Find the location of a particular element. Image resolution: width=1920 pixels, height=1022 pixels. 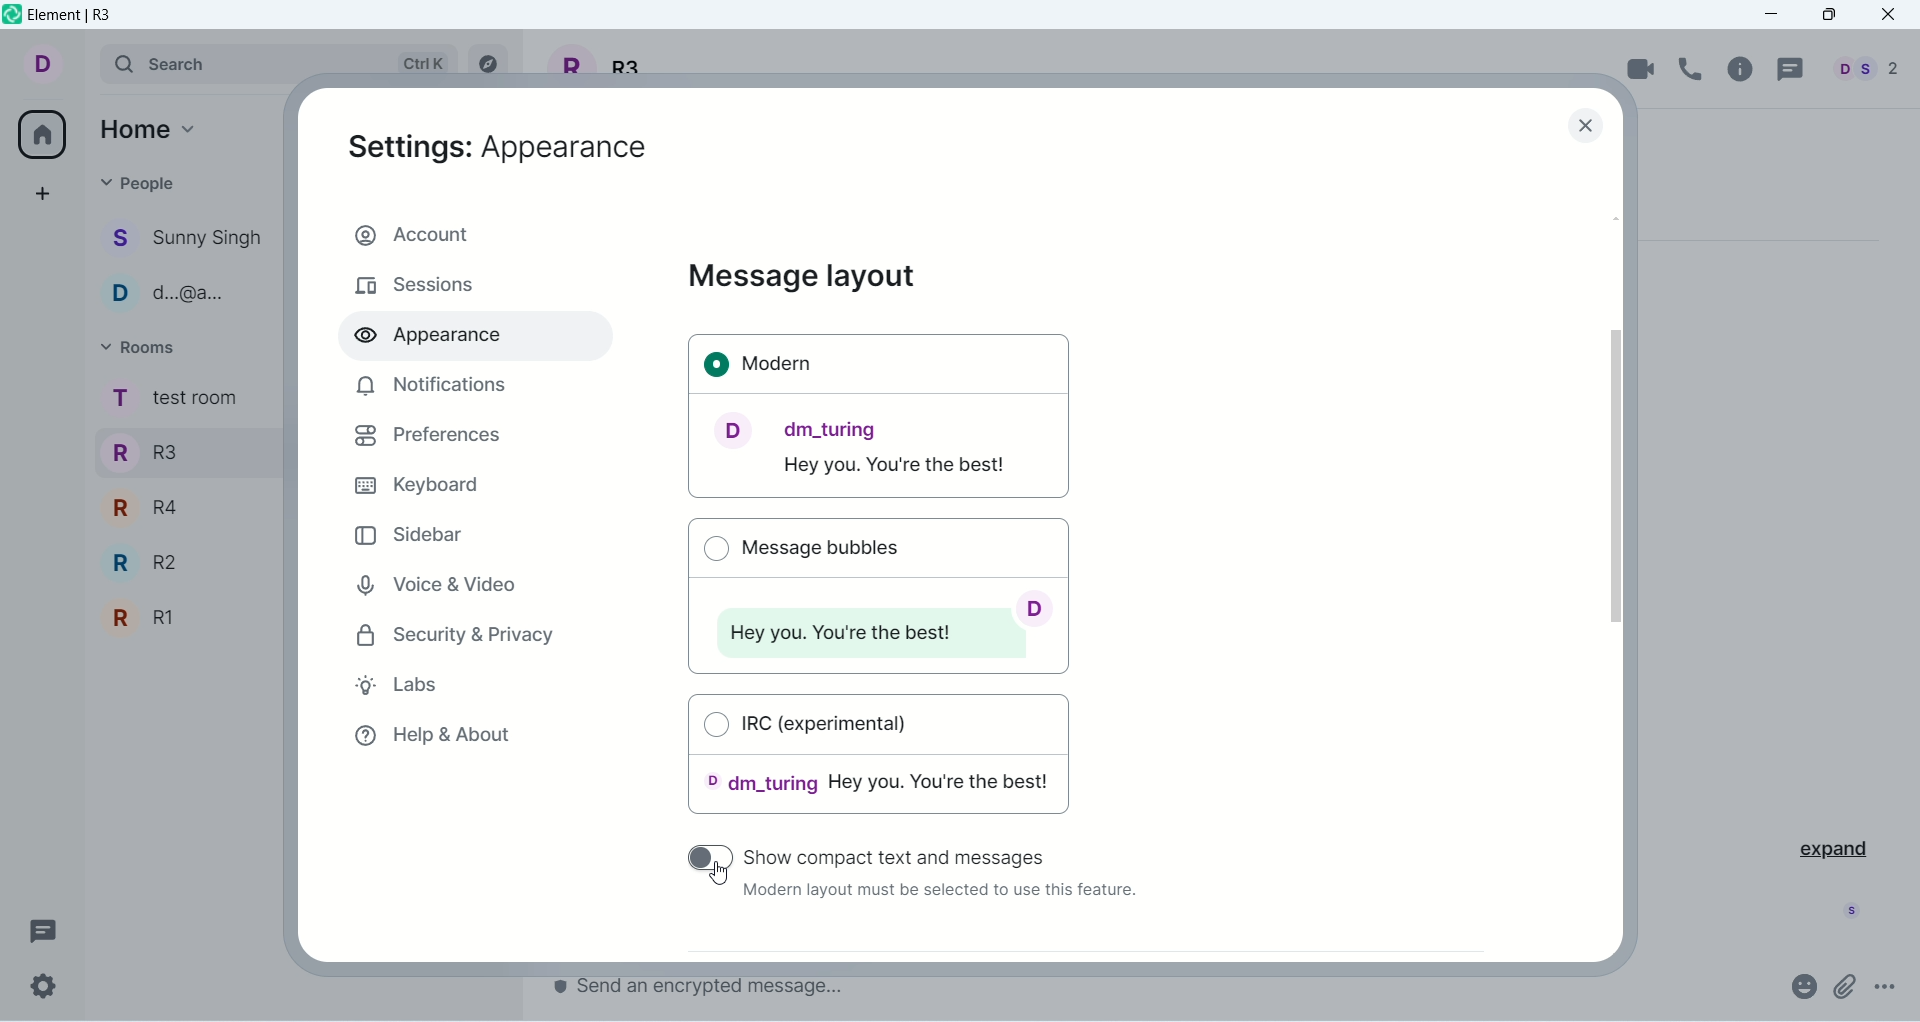

close is located at coordinates (1891, 16).